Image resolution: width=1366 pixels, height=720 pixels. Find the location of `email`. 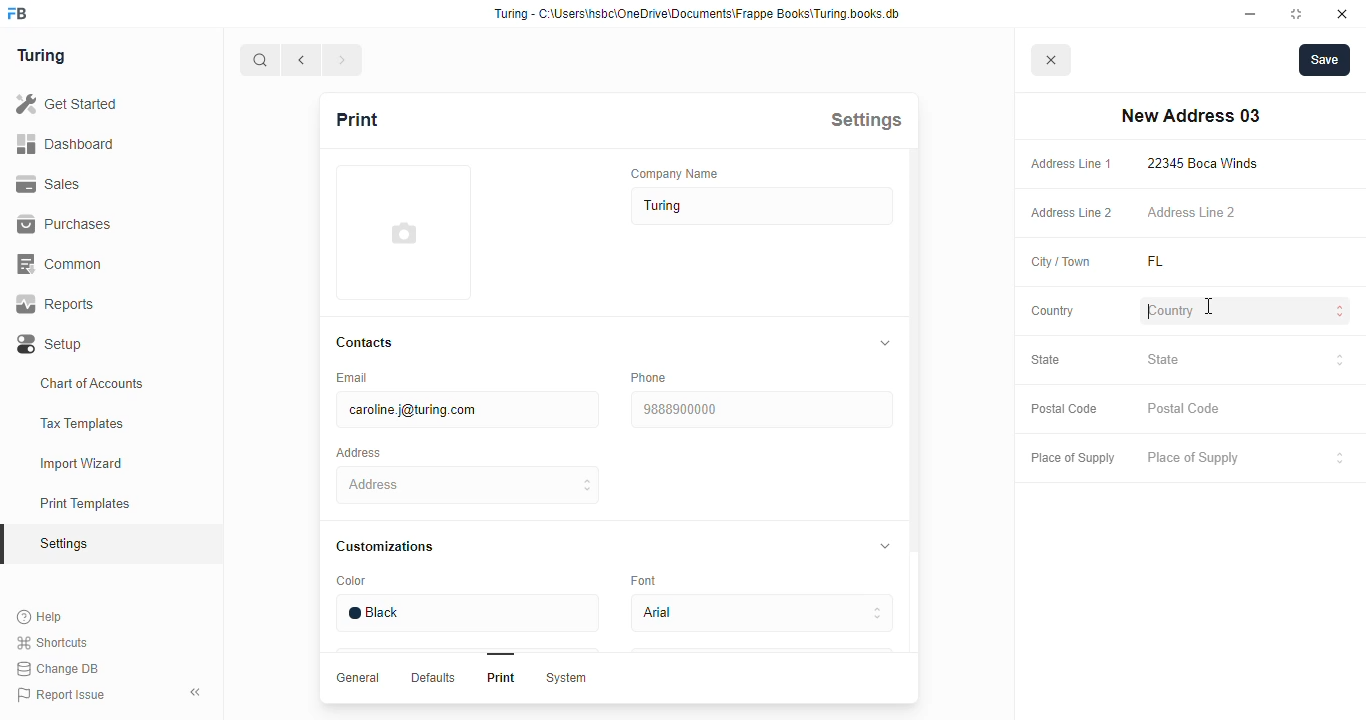

email is located at coordinates (350, 377).